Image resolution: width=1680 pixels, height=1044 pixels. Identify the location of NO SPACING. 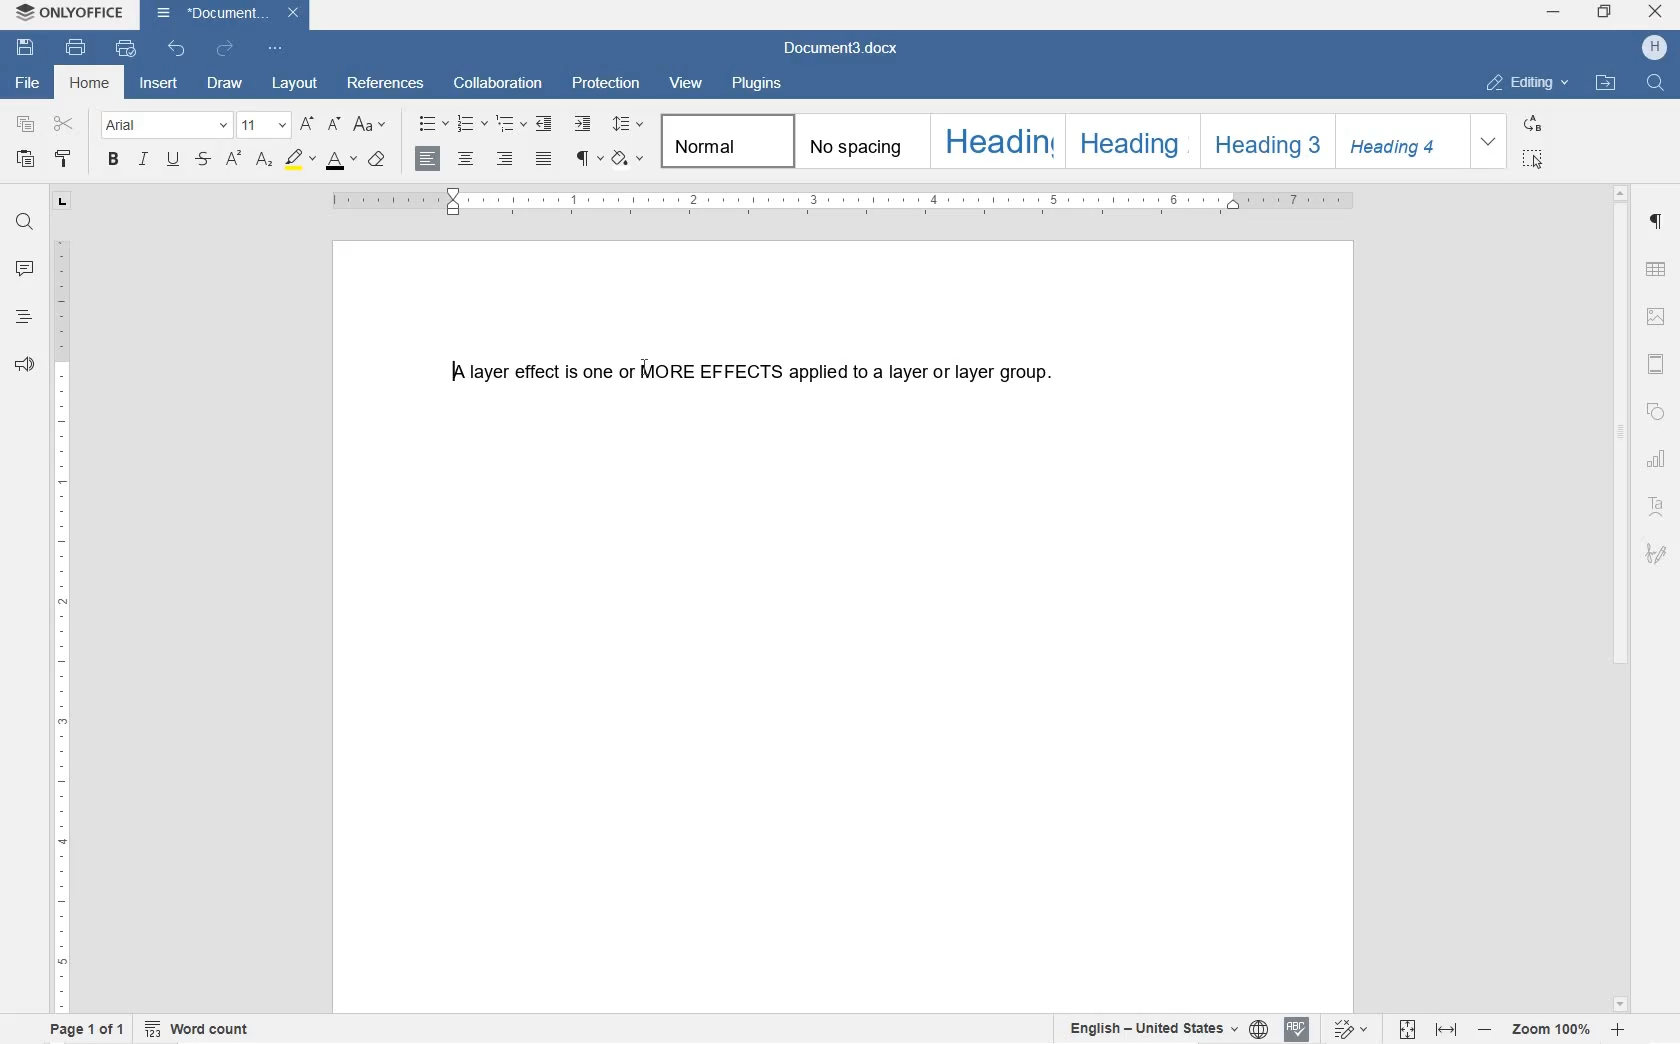
(856, 141).